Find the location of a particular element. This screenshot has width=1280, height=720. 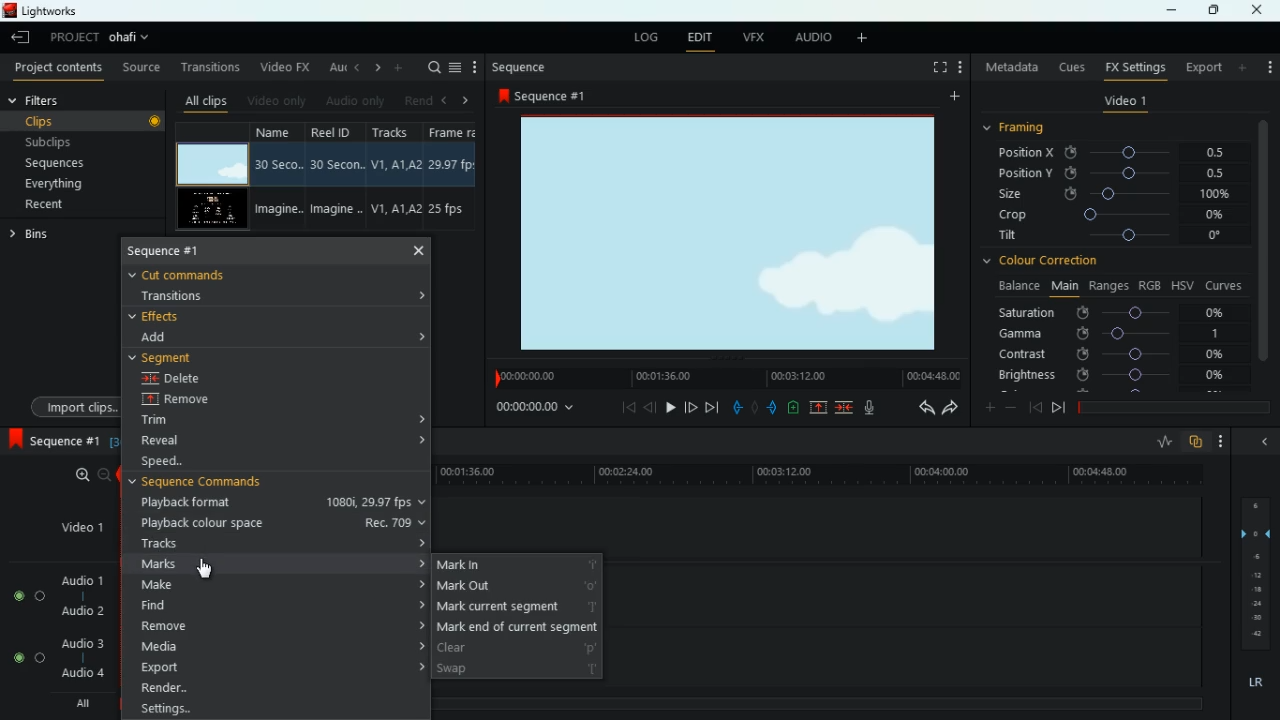

lr is located at coordinates (1253, 683).